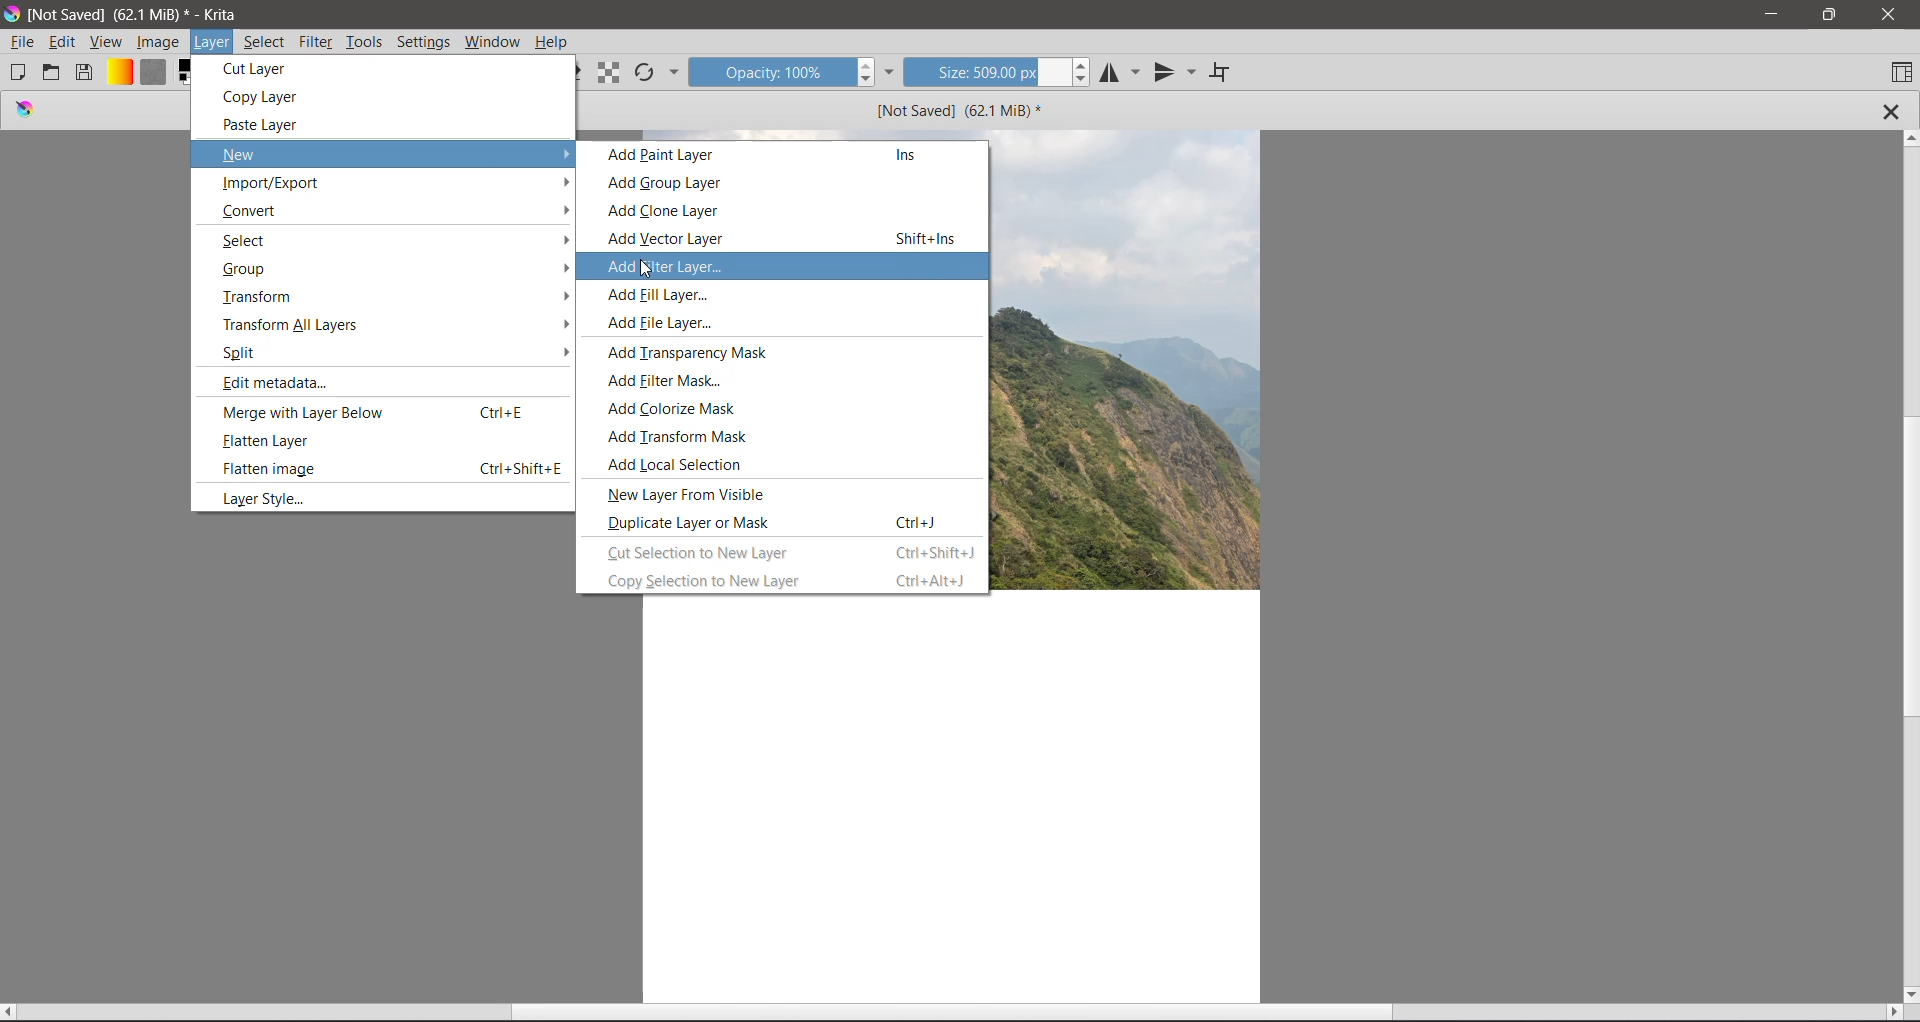 The width and height of the screenshot is (1920, 1022). I want to click on Opacity, so click(770, 74).